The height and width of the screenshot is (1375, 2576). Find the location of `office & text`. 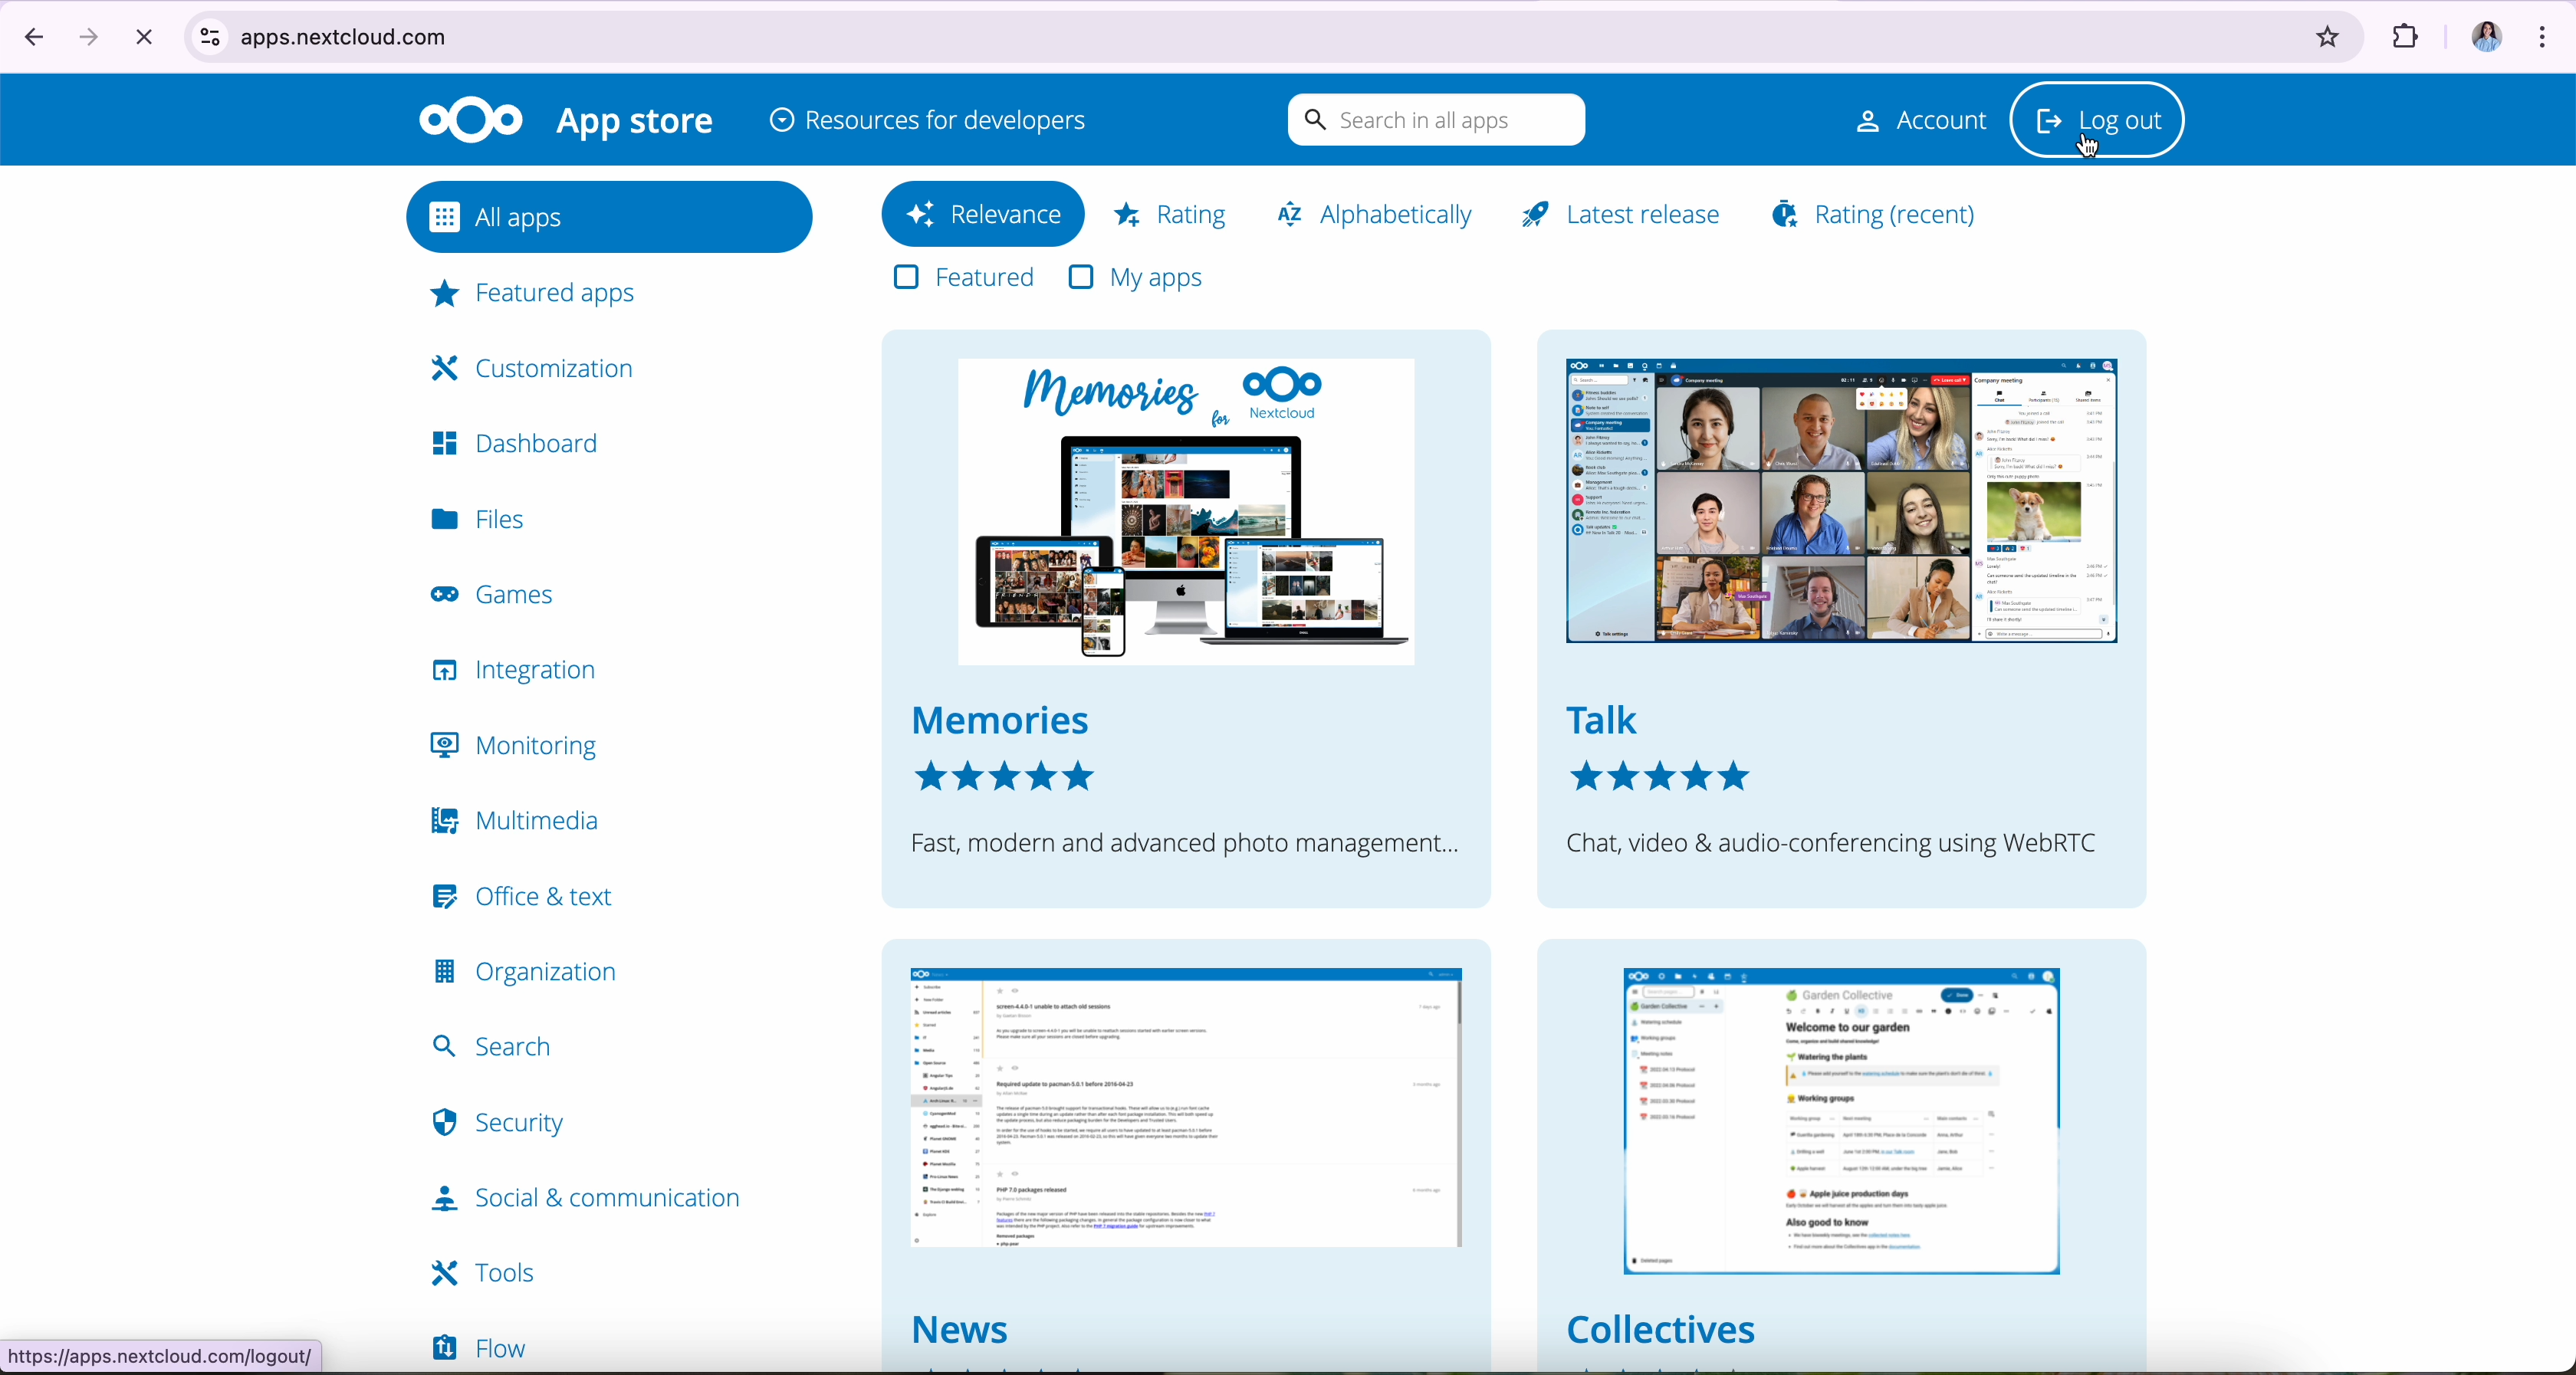

office & text is located at coordinates (525, 896).